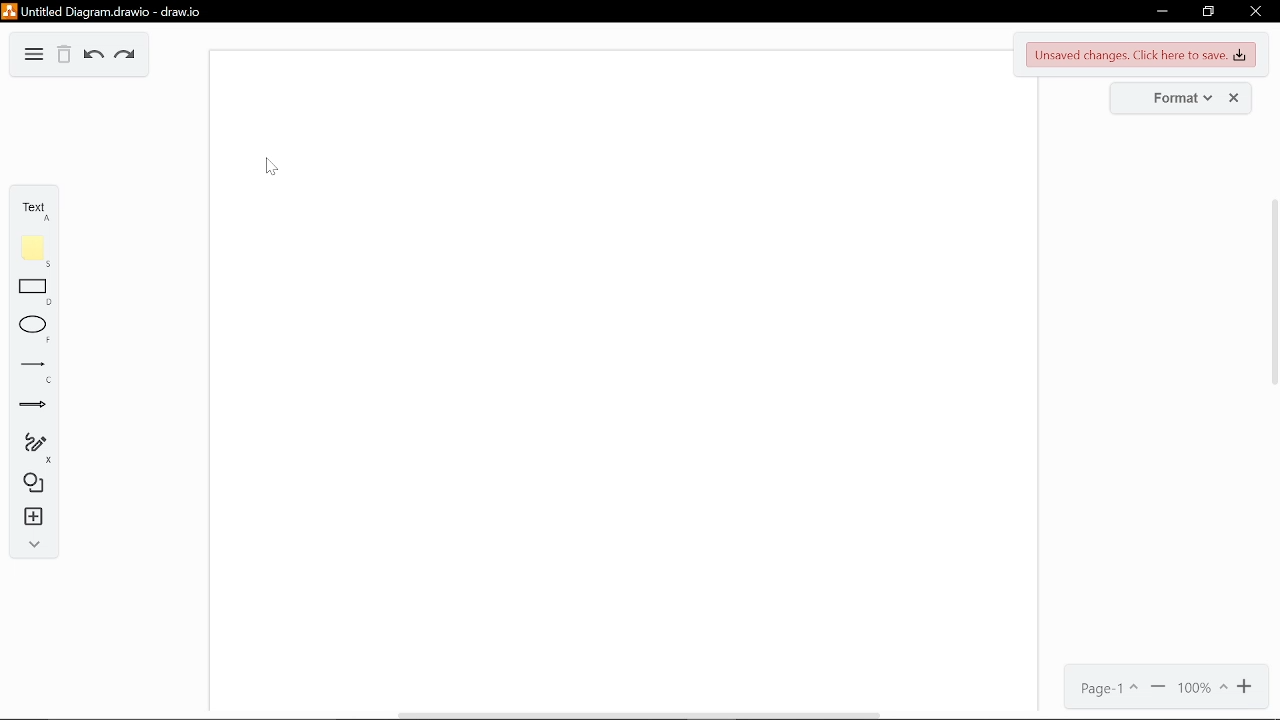  What do you see at coordinates (1250, 687) in the screenshot?
I see `zoom in` at bounding box center [1250, 687].